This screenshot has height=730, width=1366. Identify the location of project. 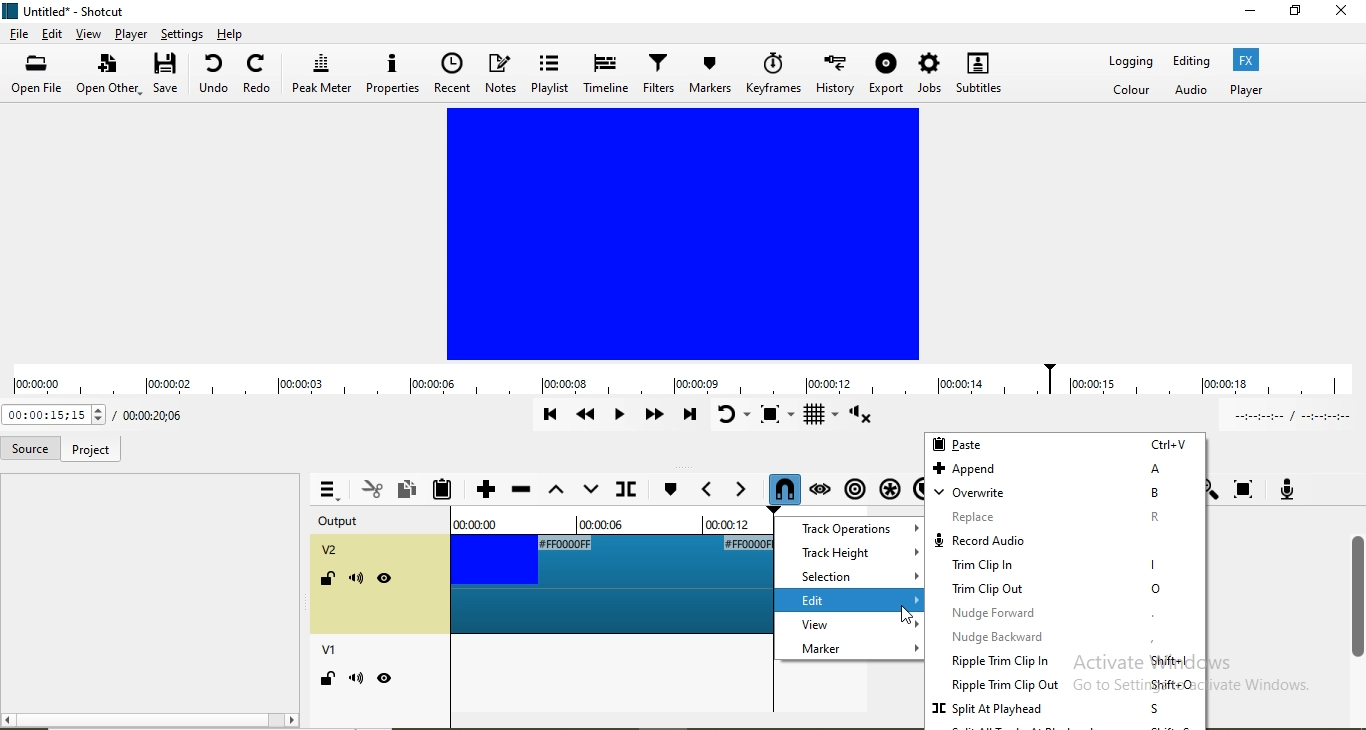
(89, 451).